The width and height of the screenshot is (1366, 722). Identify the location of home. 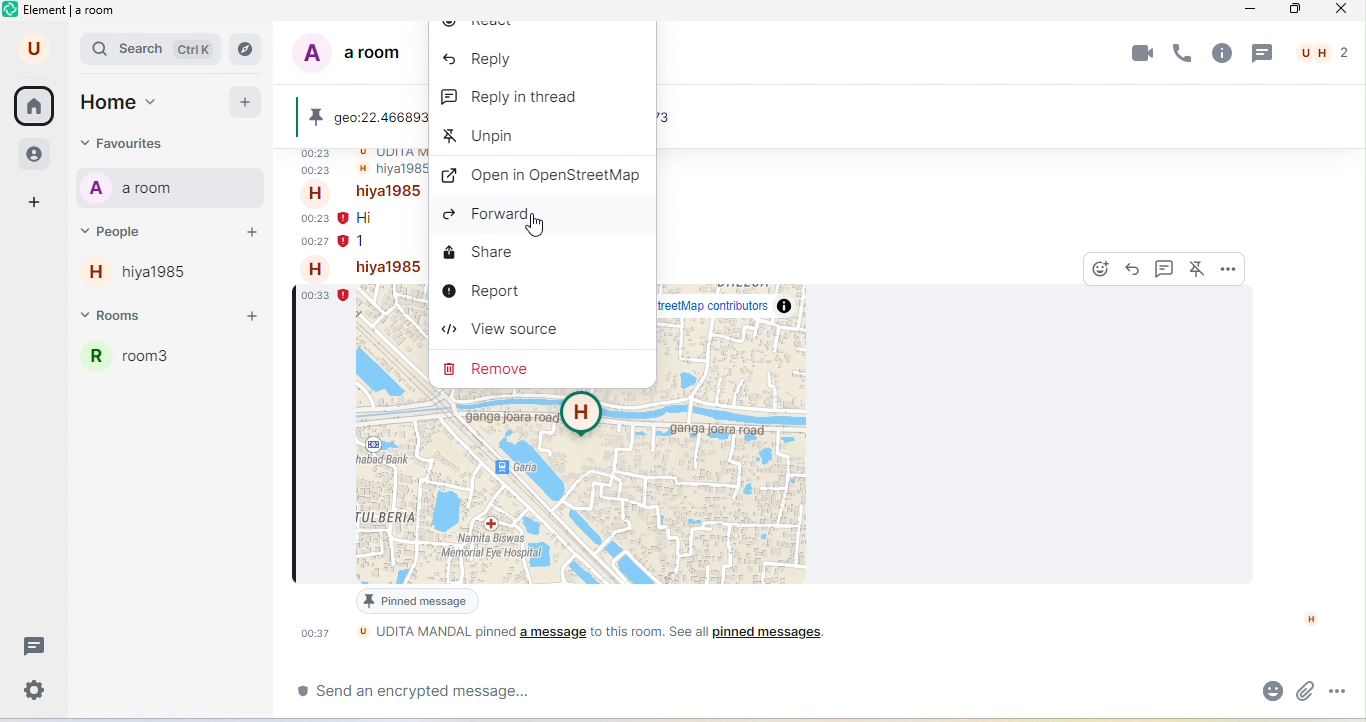
(135, 102).